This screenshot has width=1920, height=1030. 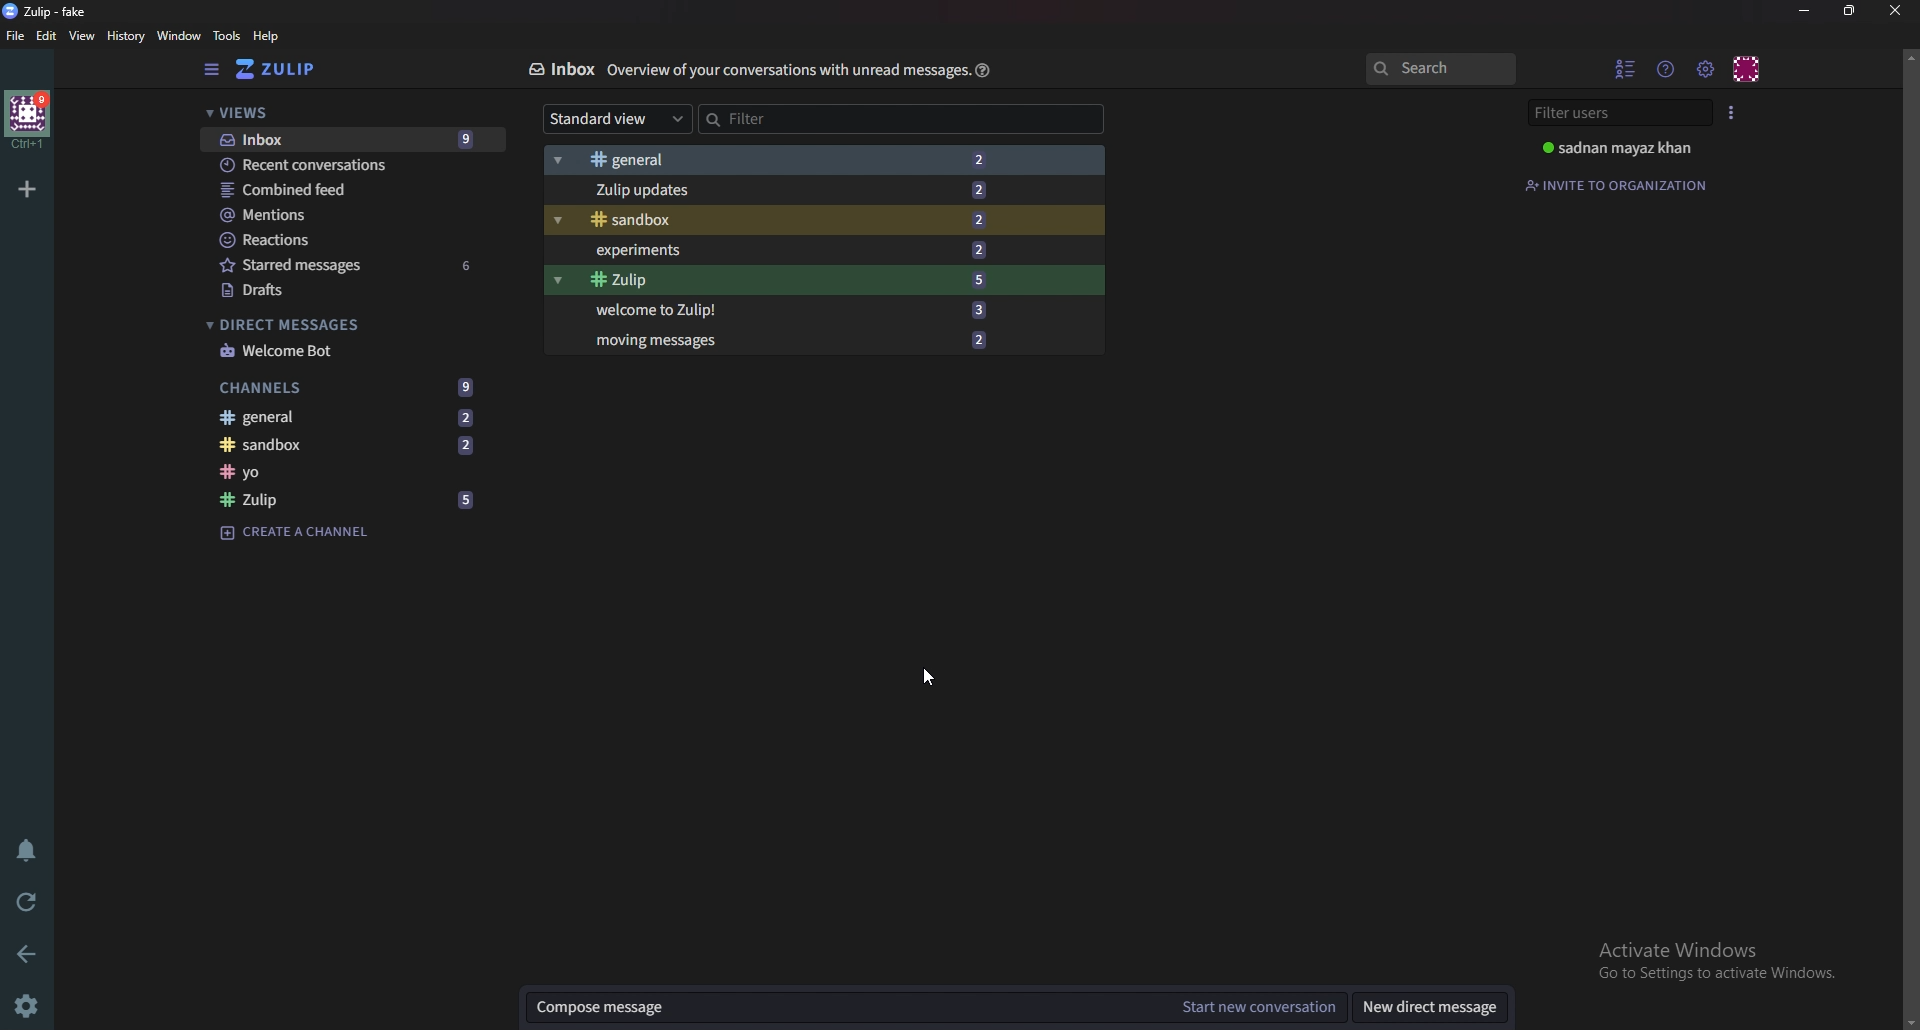 I want to click on Add organization, so click(x=30, y=188).